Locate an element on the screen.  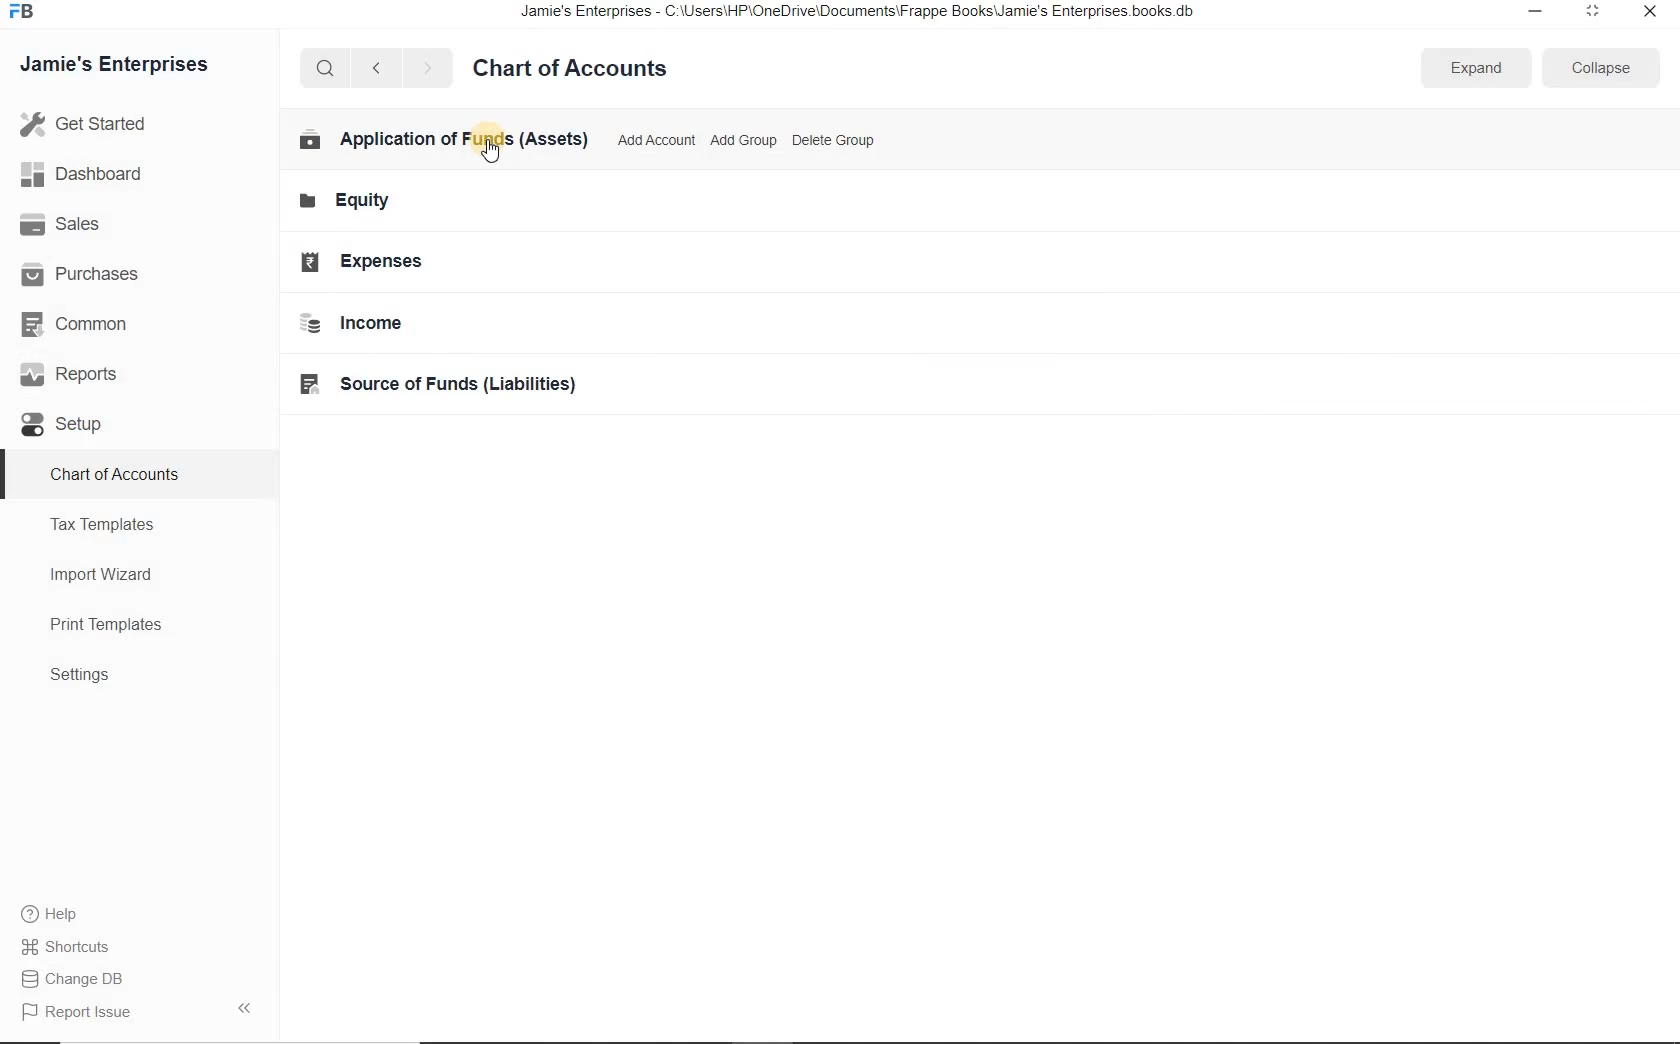
search is located at coordinates (325, 68).